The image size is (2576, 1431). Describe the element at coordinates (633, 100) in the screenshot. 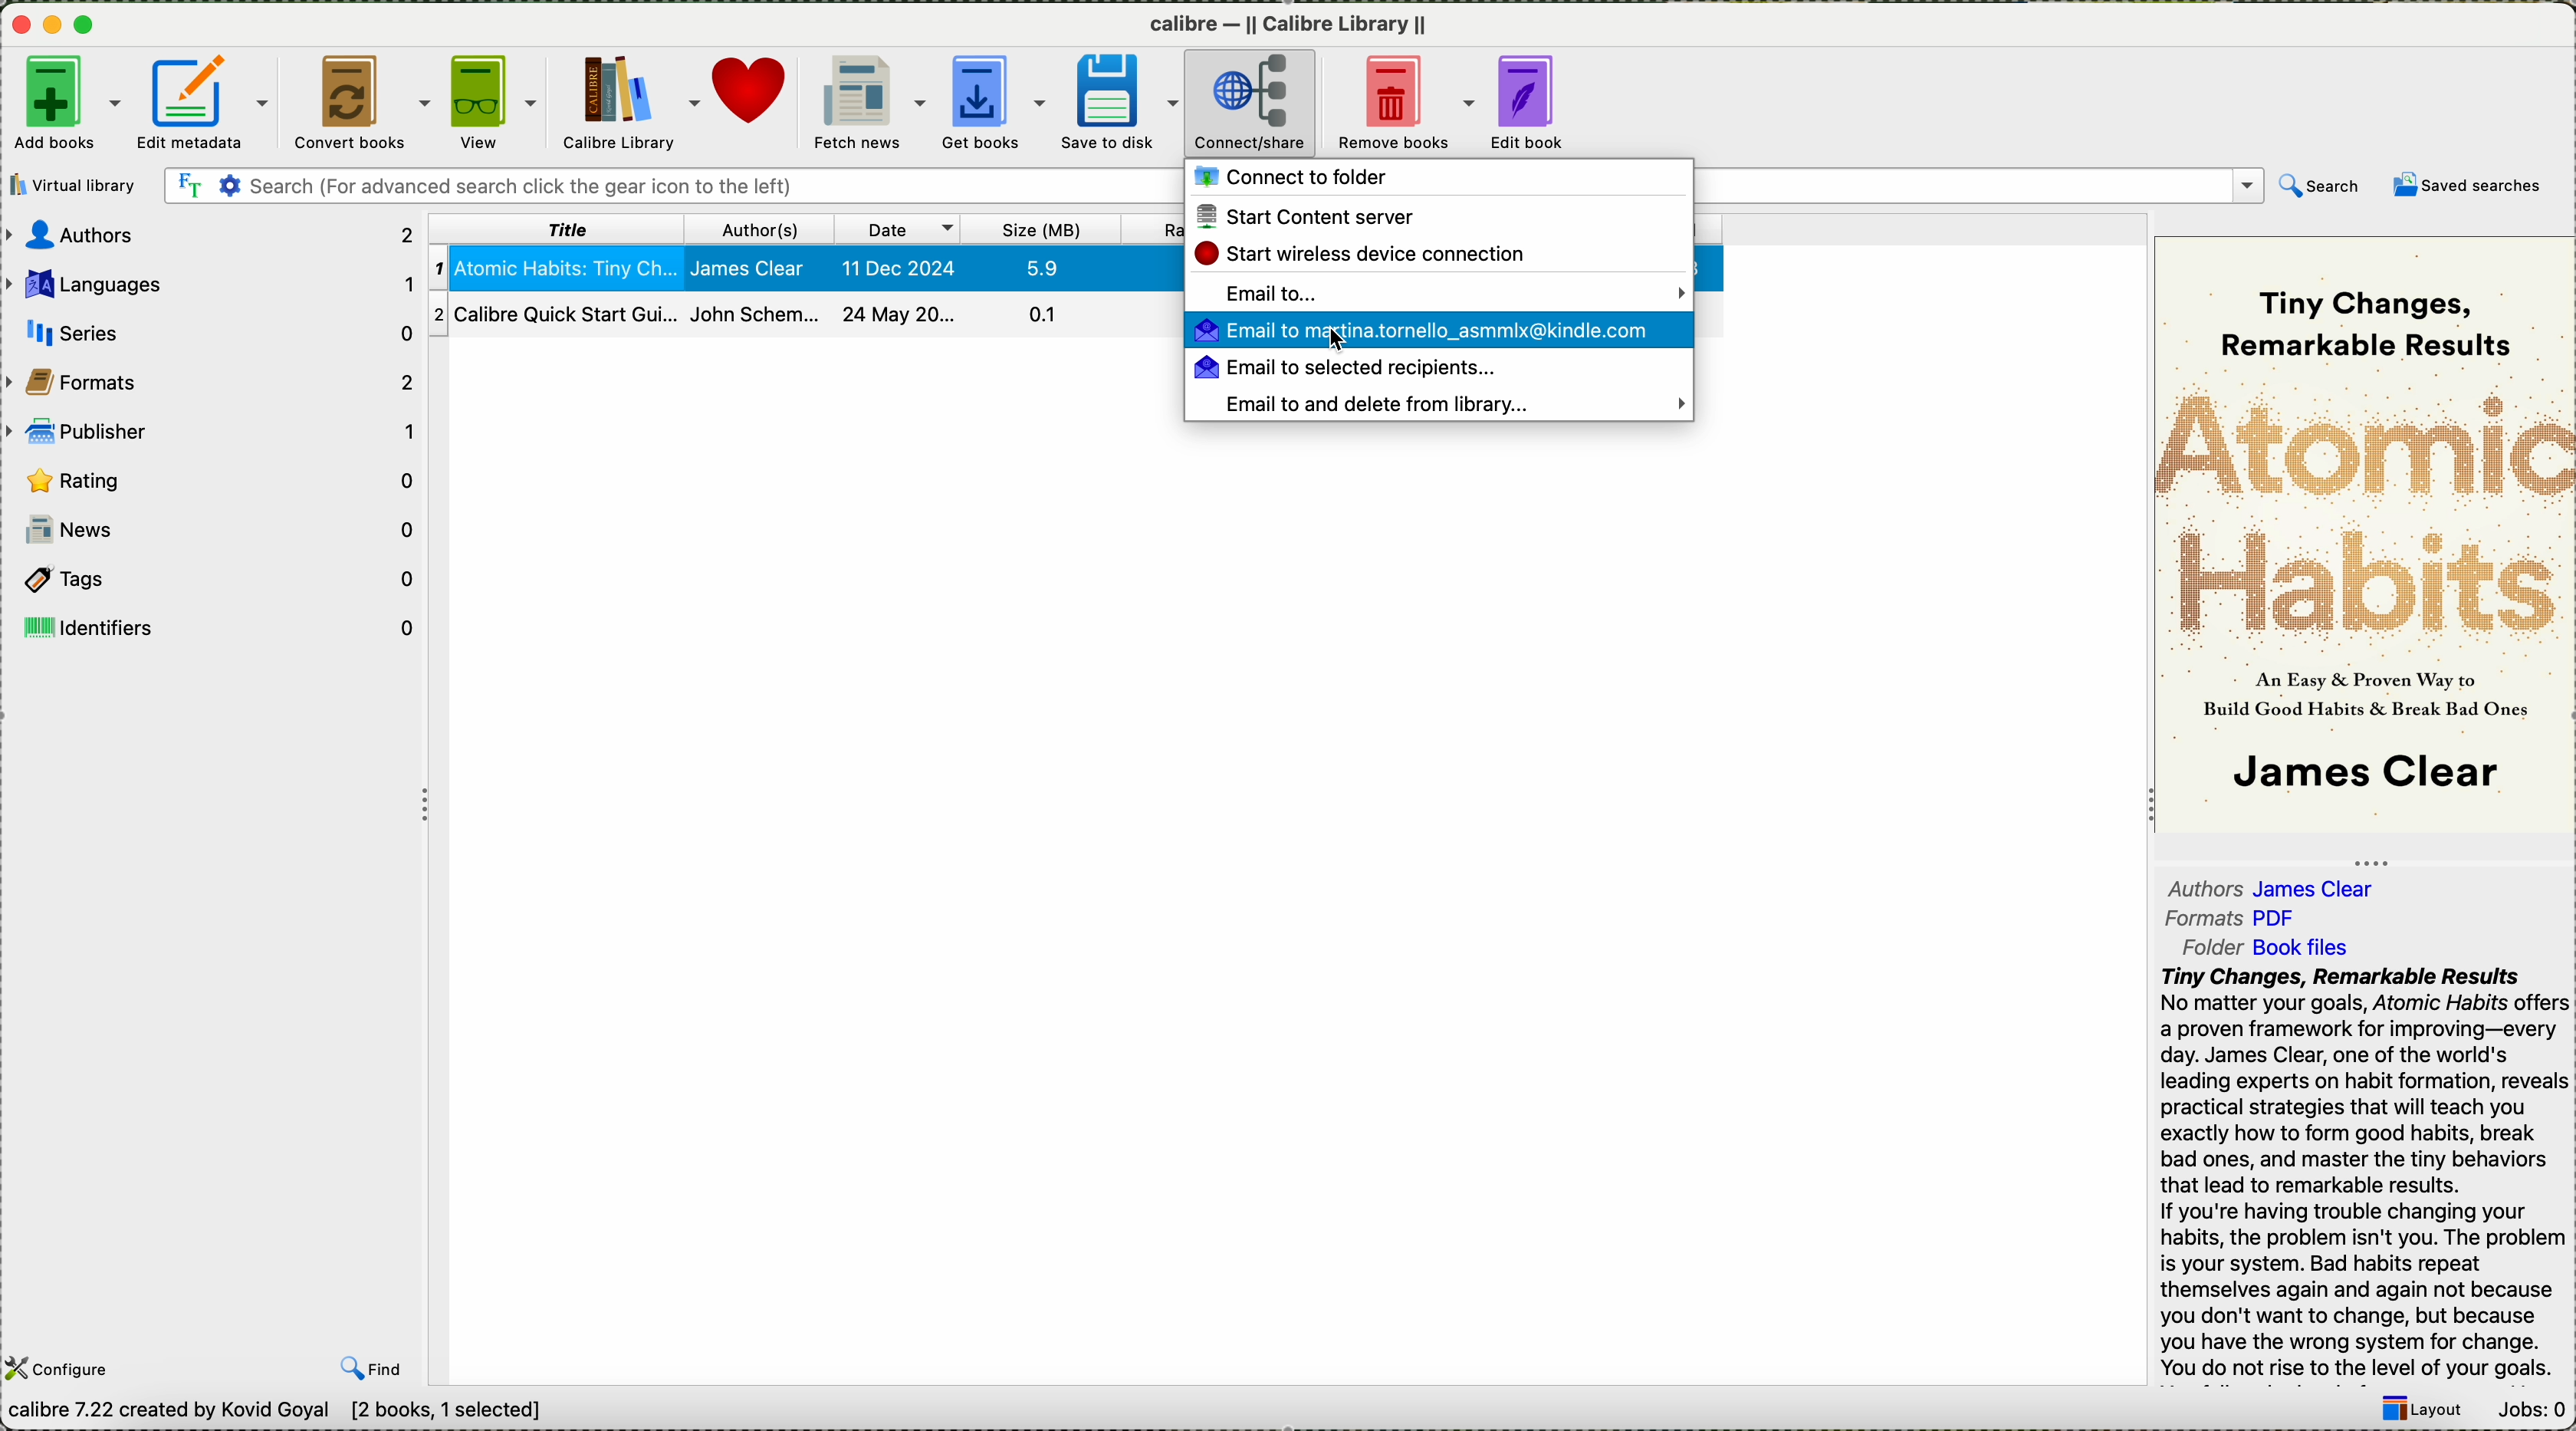

I see `calibre library` at that location.